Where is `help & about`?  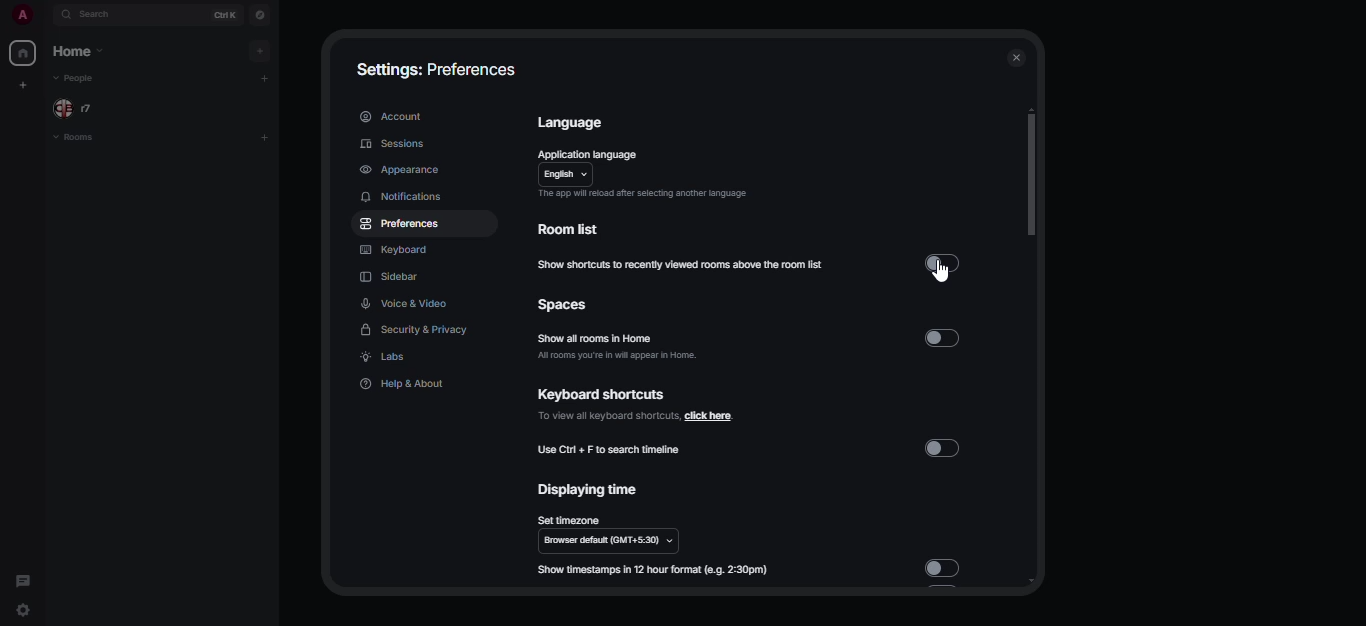
help & about is located at coordinates (402, 386).